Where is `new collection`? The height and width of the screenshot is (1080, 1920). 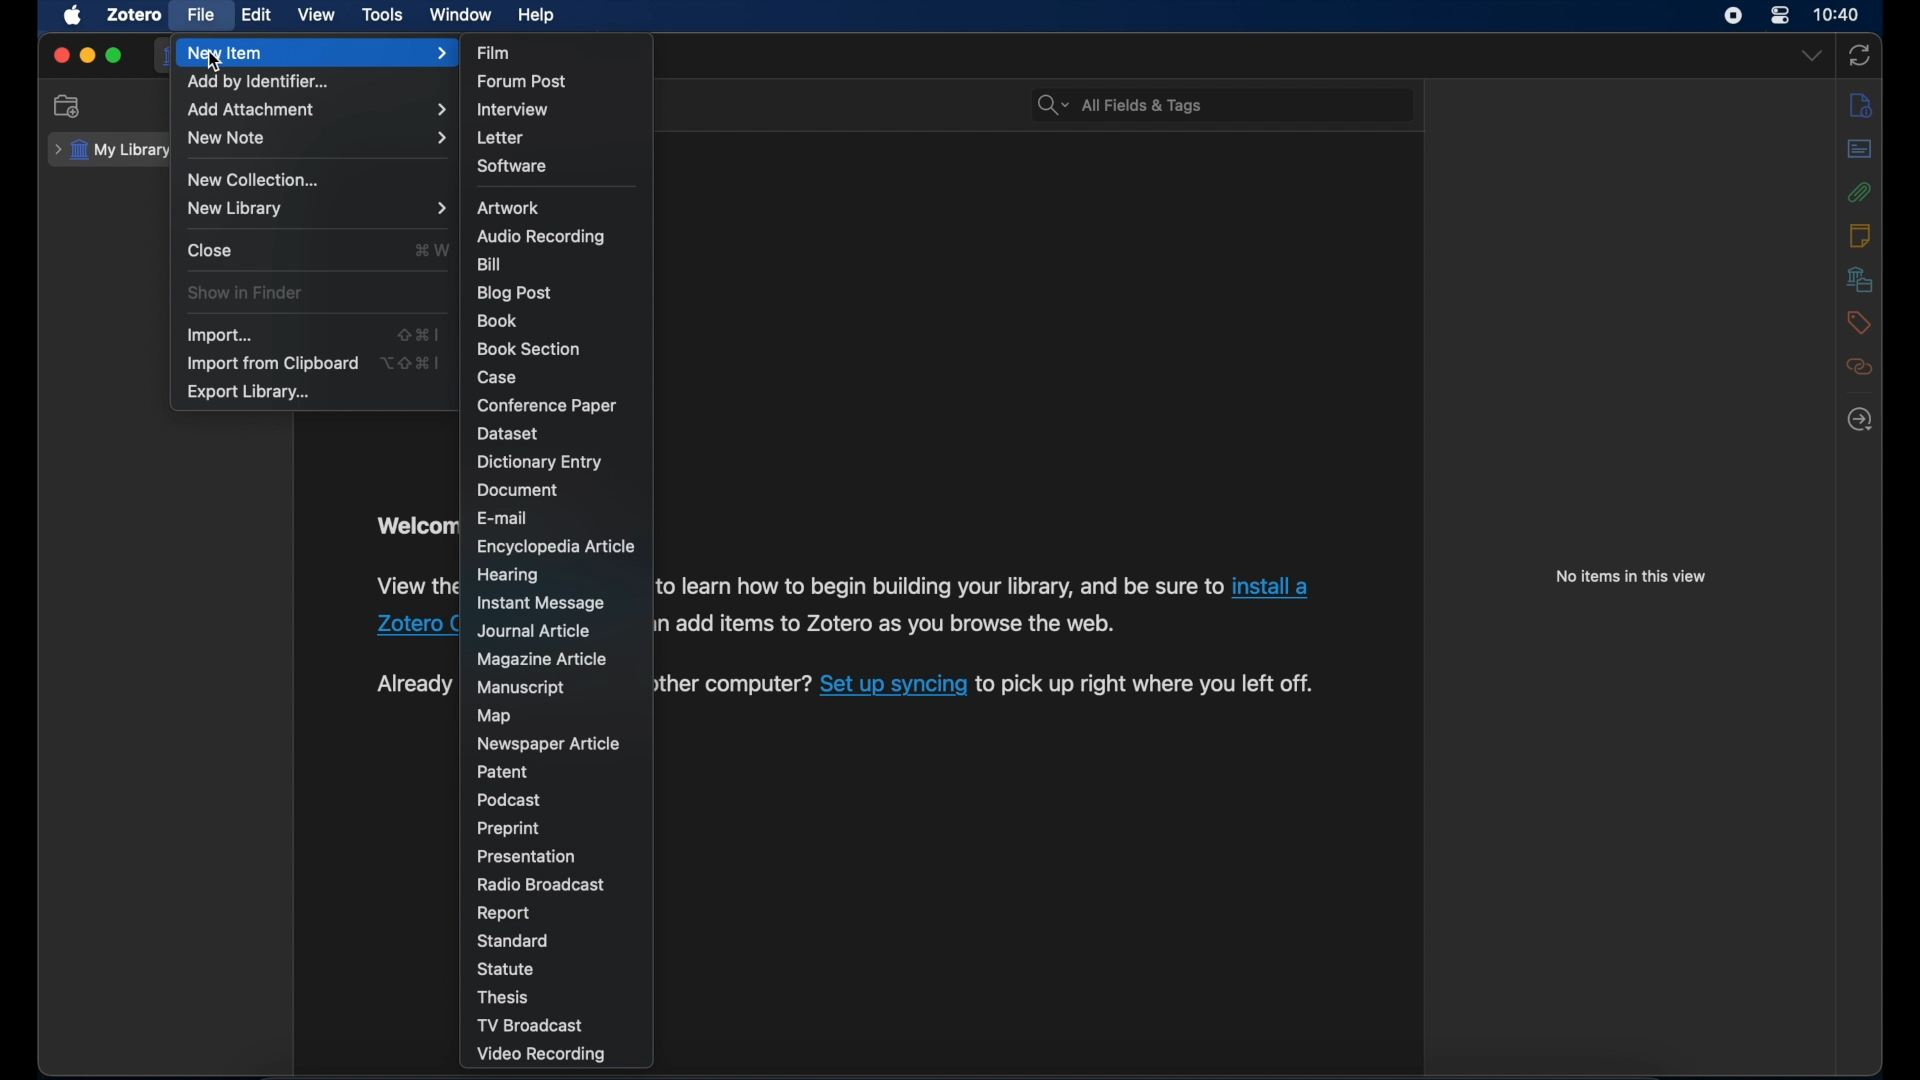 new collection is located at coordinates (70, 106).